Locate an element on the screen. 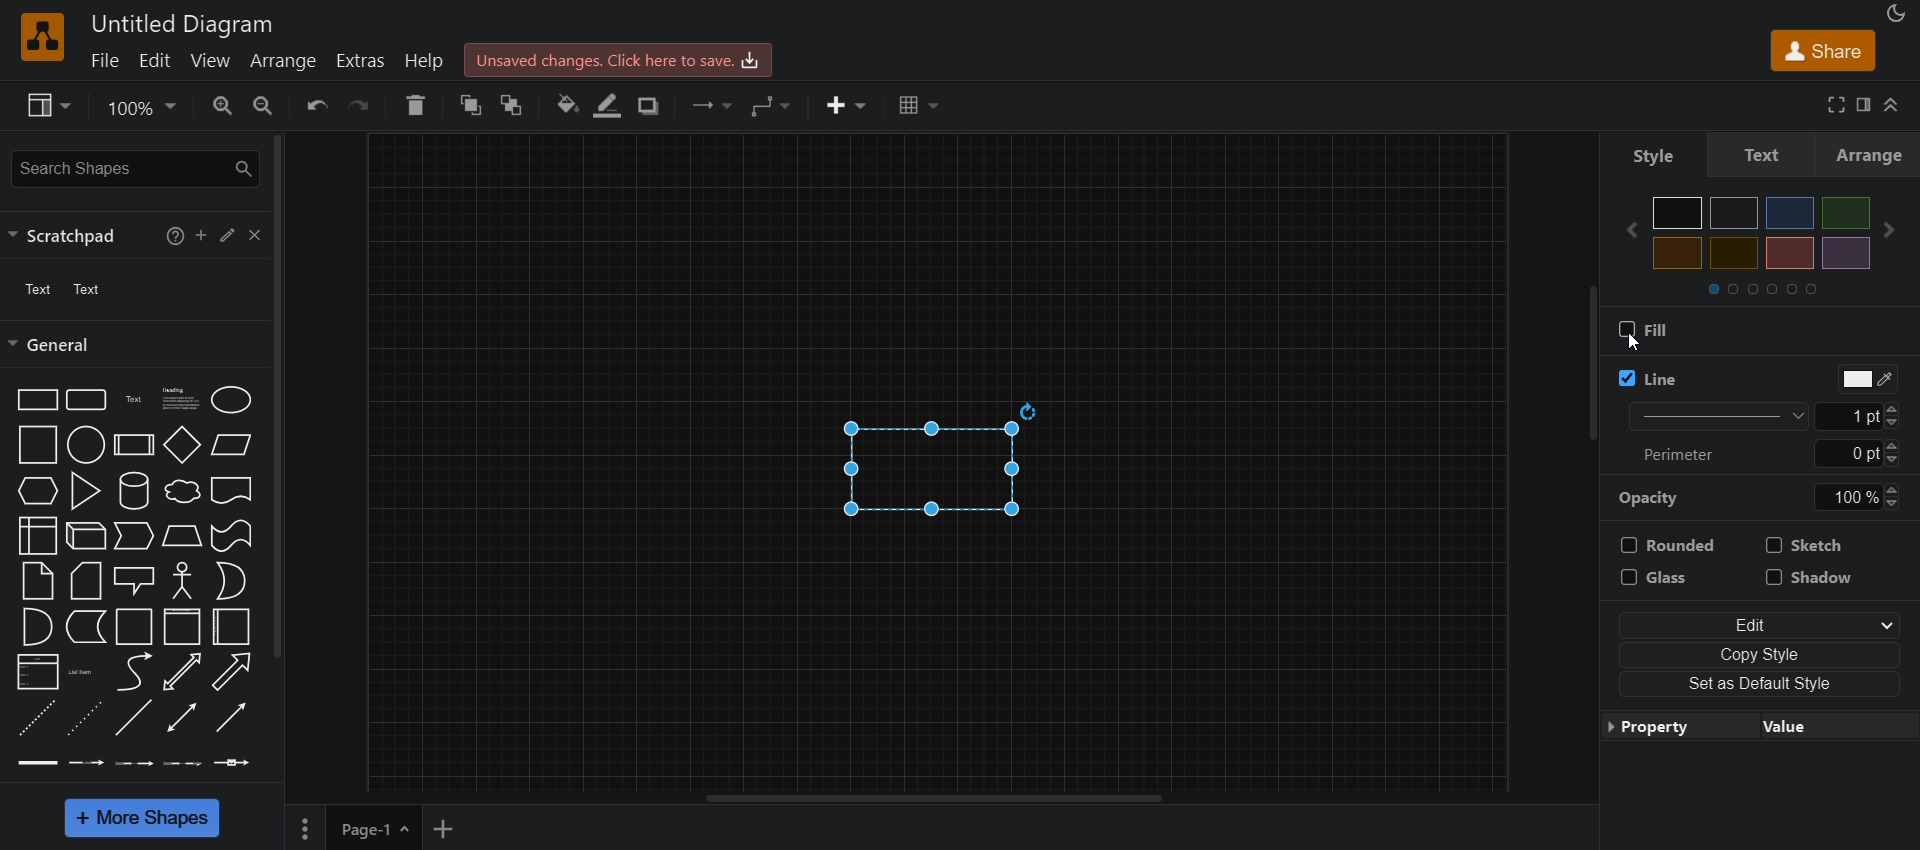 The image size is (1920, 850). internal storage is located at coordinates (37, 537).